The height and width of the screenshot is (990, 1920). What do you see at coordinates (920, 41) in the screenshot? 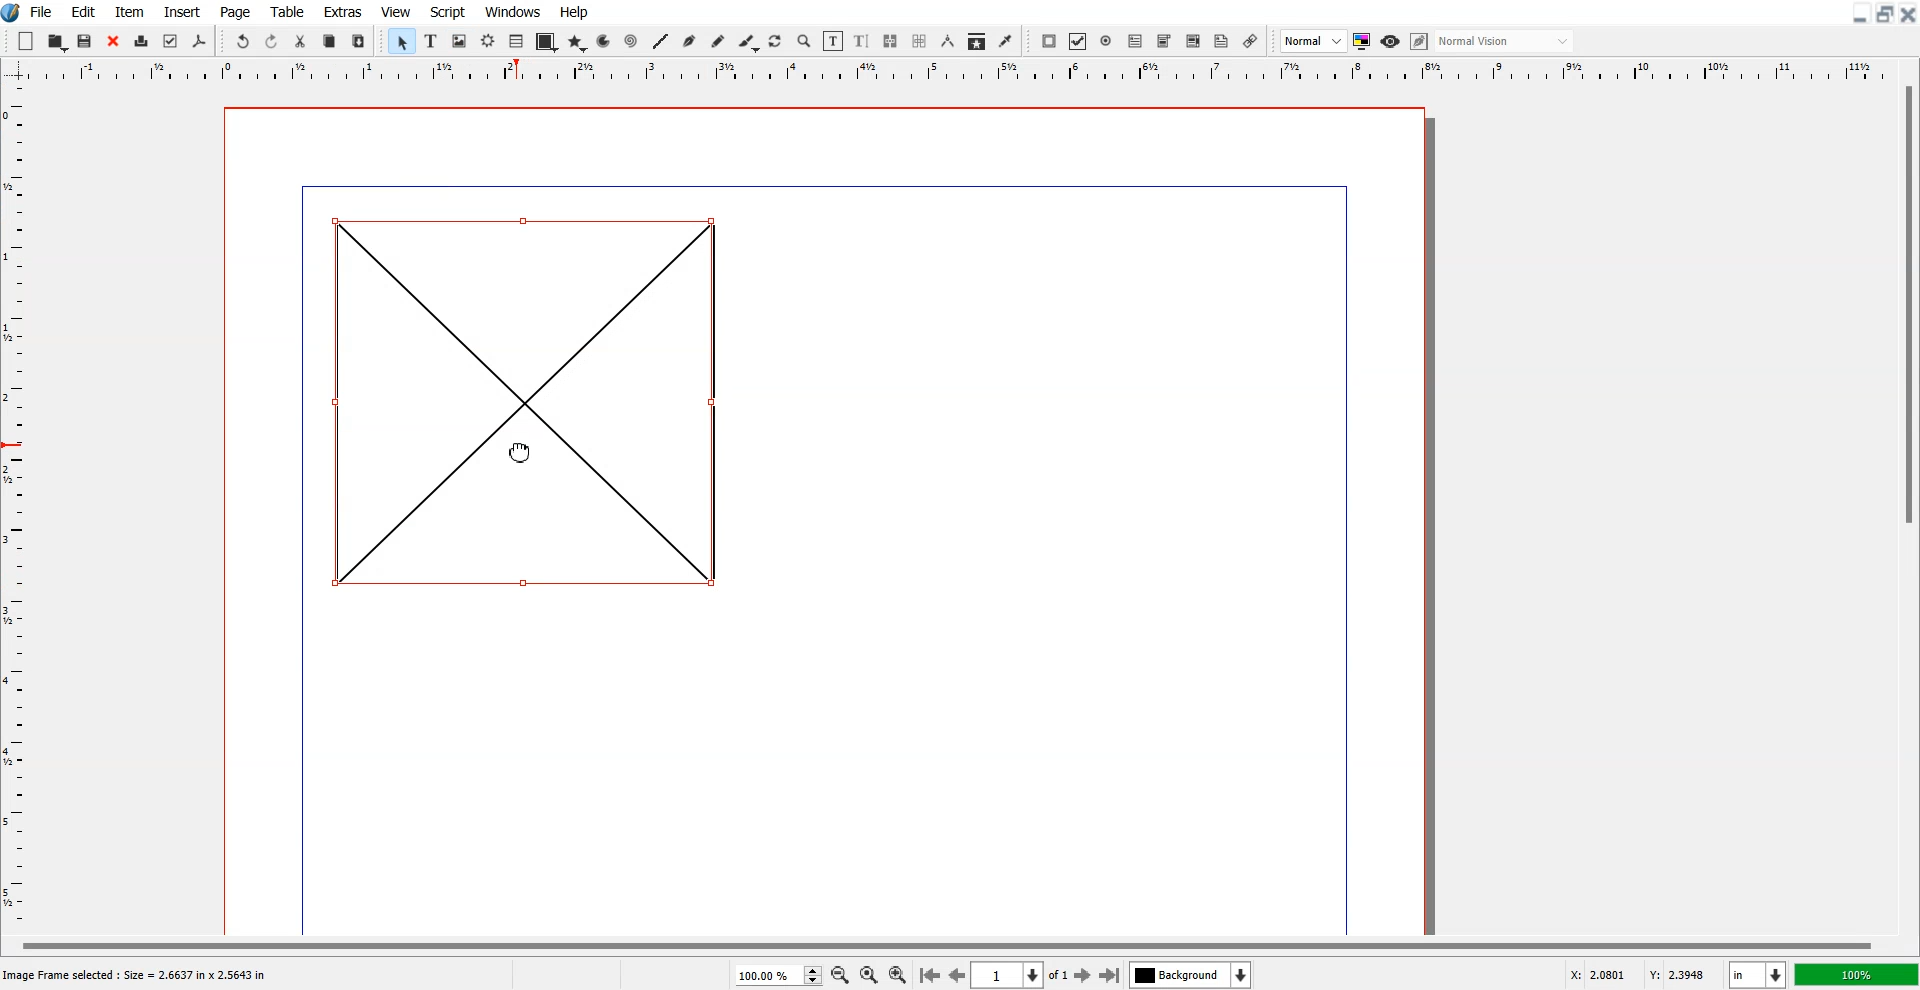
I see `Unlink Text frame` at bounding box center [920, 41].